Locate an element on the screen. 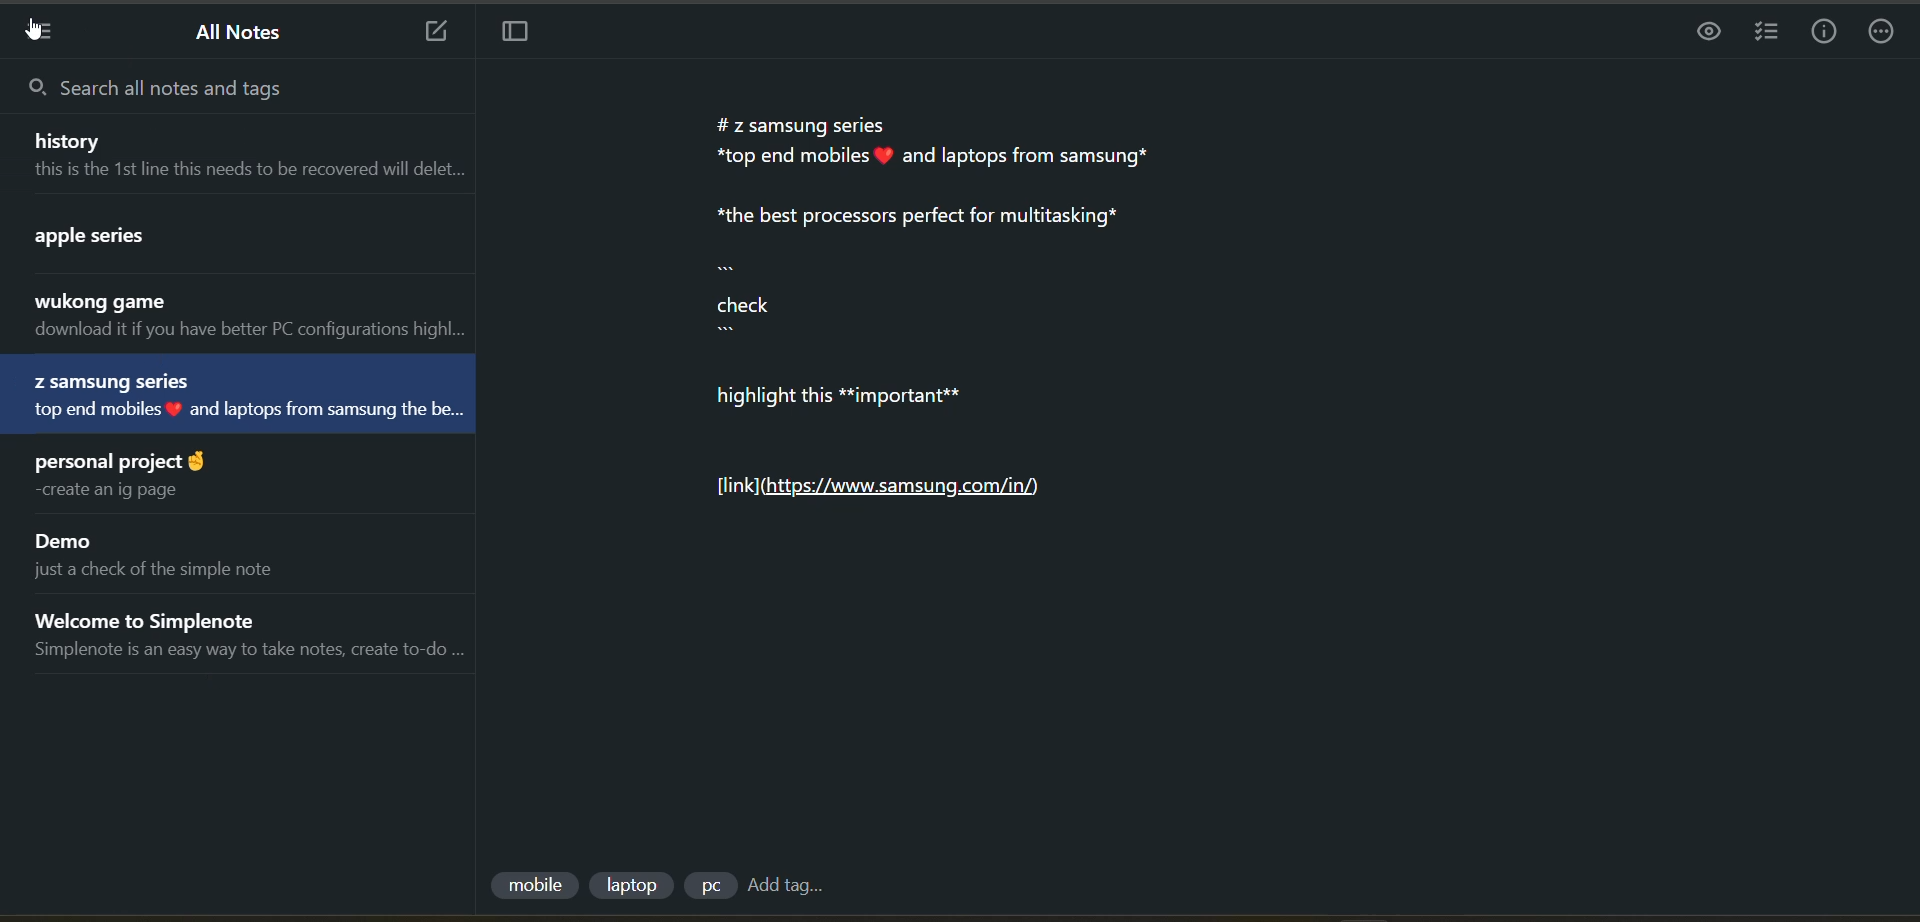 This screenshot has width=1920, height=922. note title and preview is located at coordinates (258, 635).